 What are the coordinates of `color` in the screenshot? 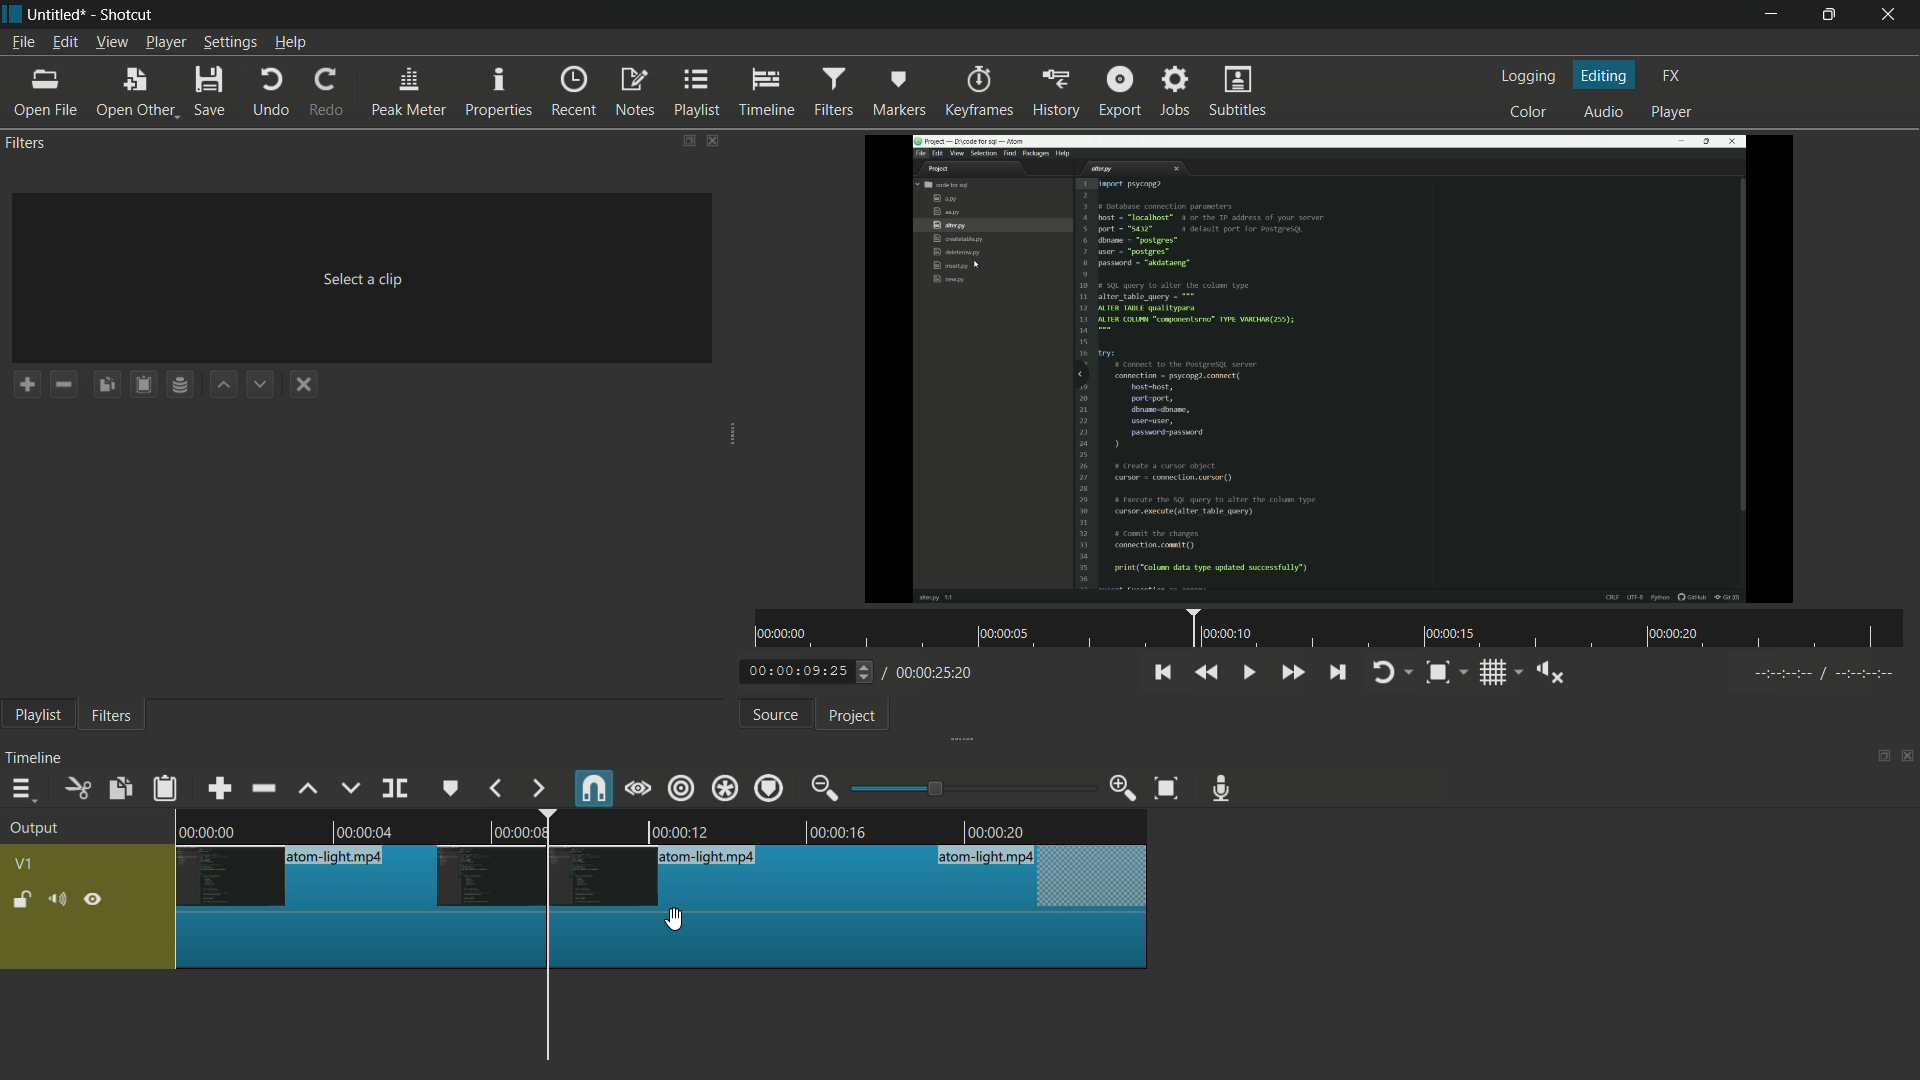 It's located at (1529, 110).